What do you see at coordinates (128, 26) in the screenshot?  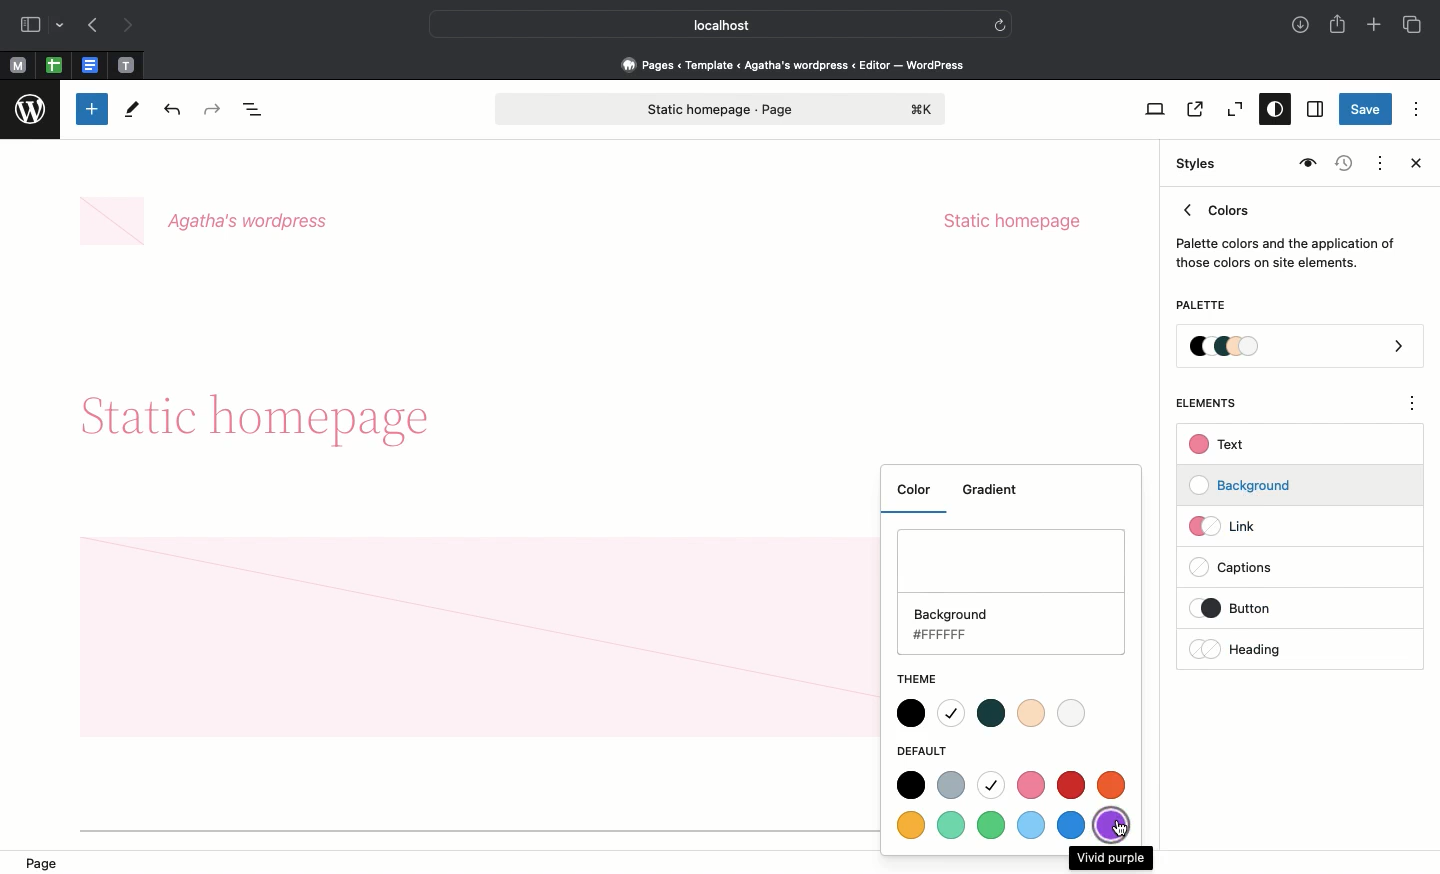 I see `Next page` at bounding box center [128, 26].